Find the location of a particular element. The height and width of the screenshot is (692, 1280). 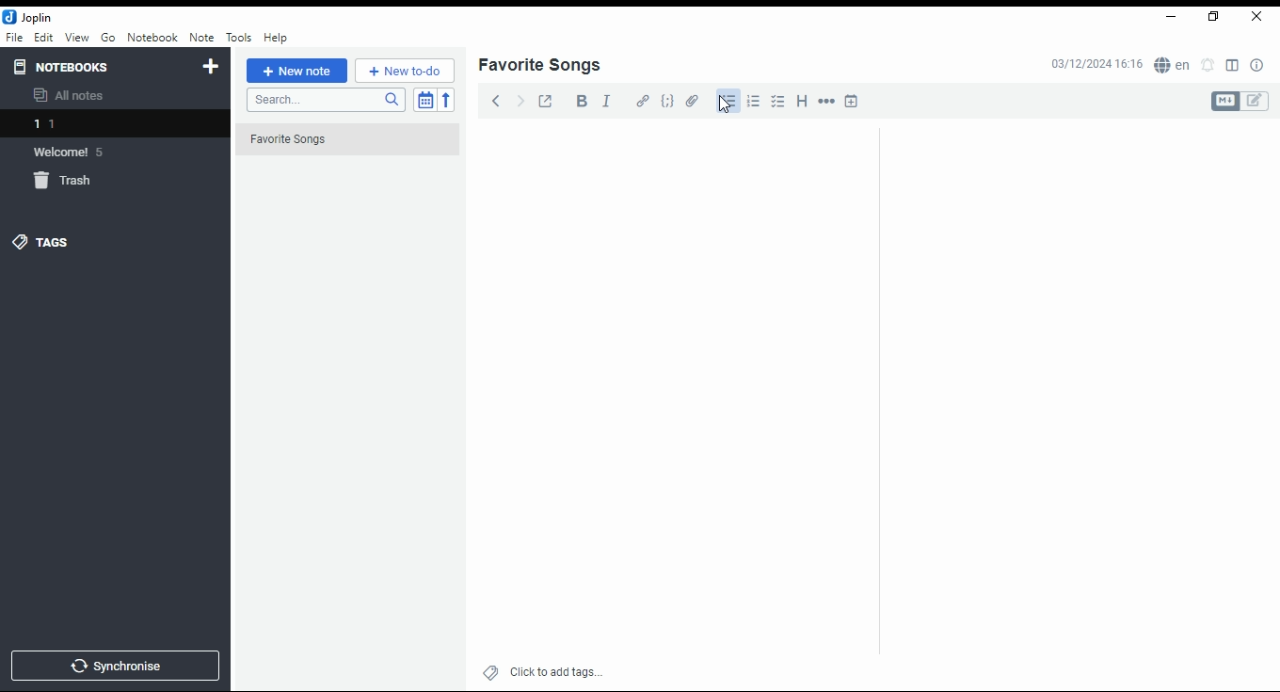

icon is located at coordinates (30, 17).